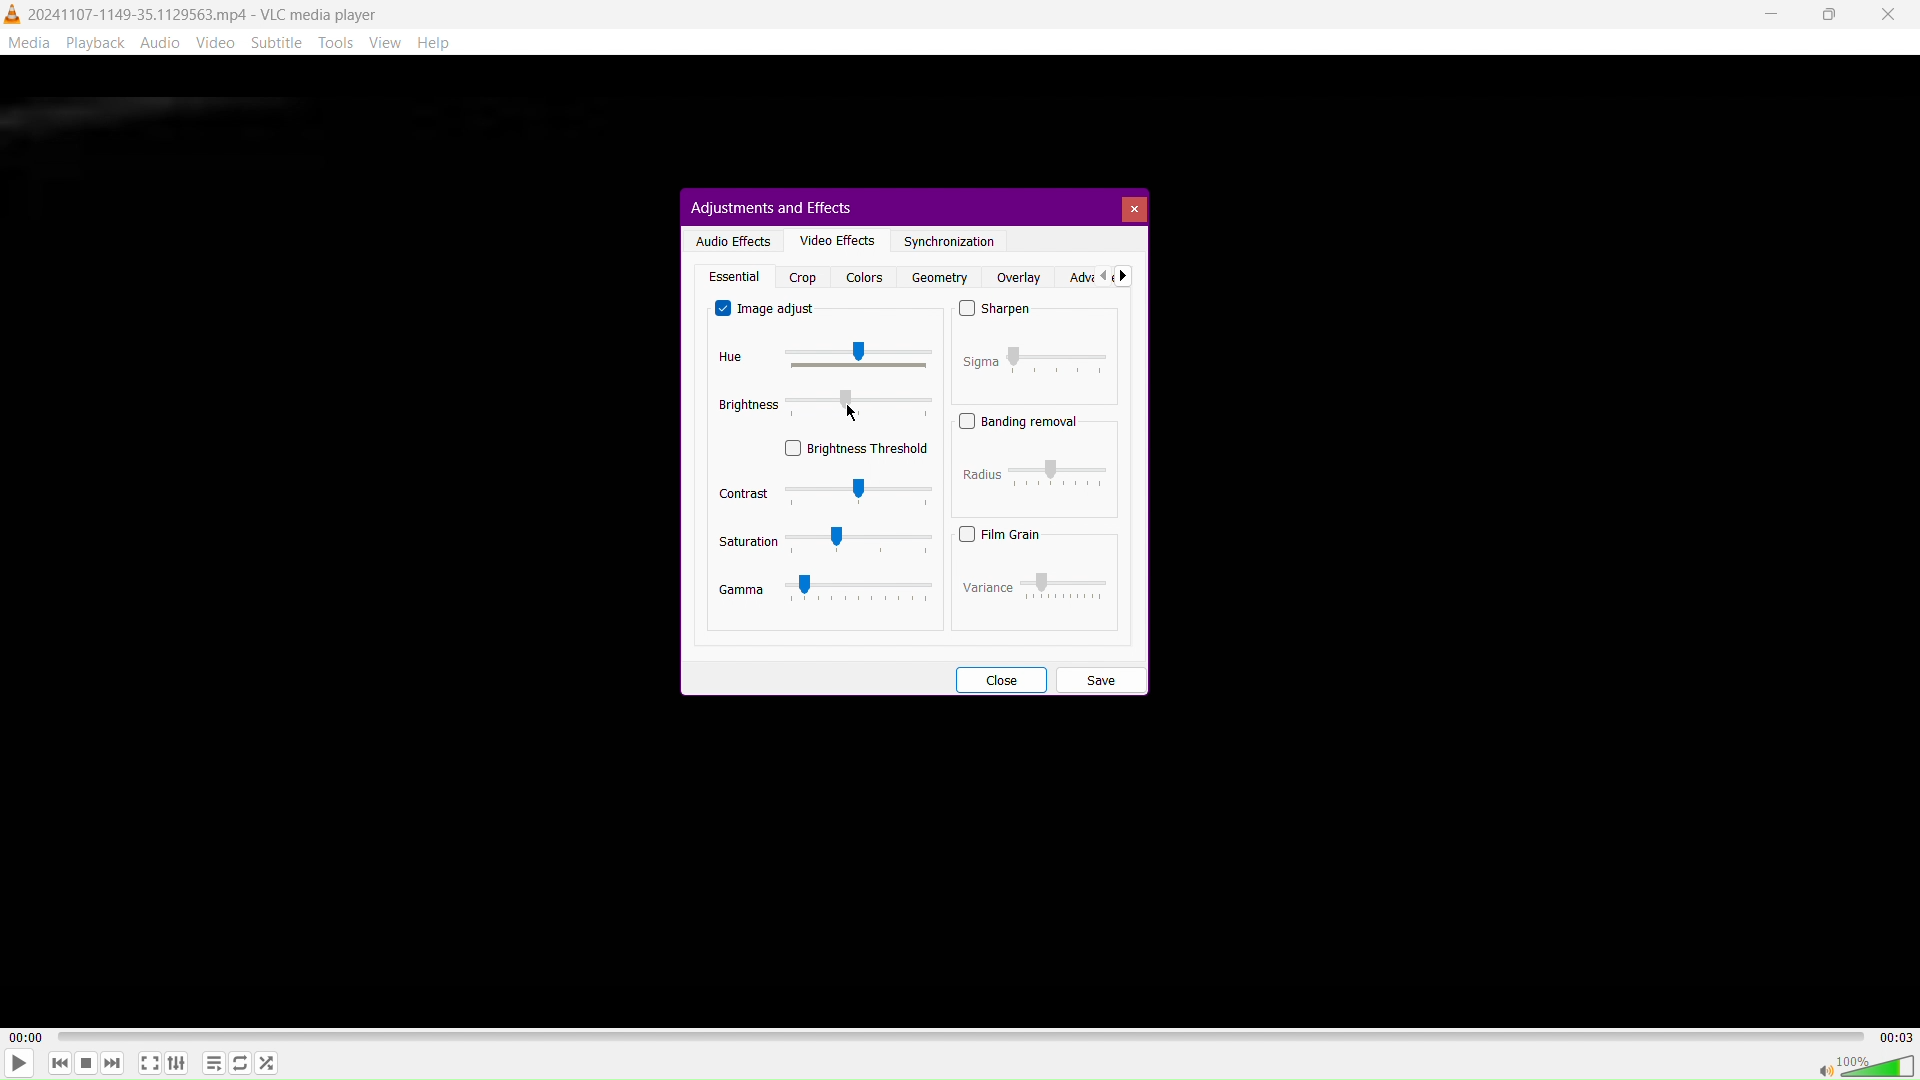 The height and width of the screenshot is (1080, 1920). Describe the element at coordinates (1895, 1035) in the screenshot. I see `00:03` at that location.